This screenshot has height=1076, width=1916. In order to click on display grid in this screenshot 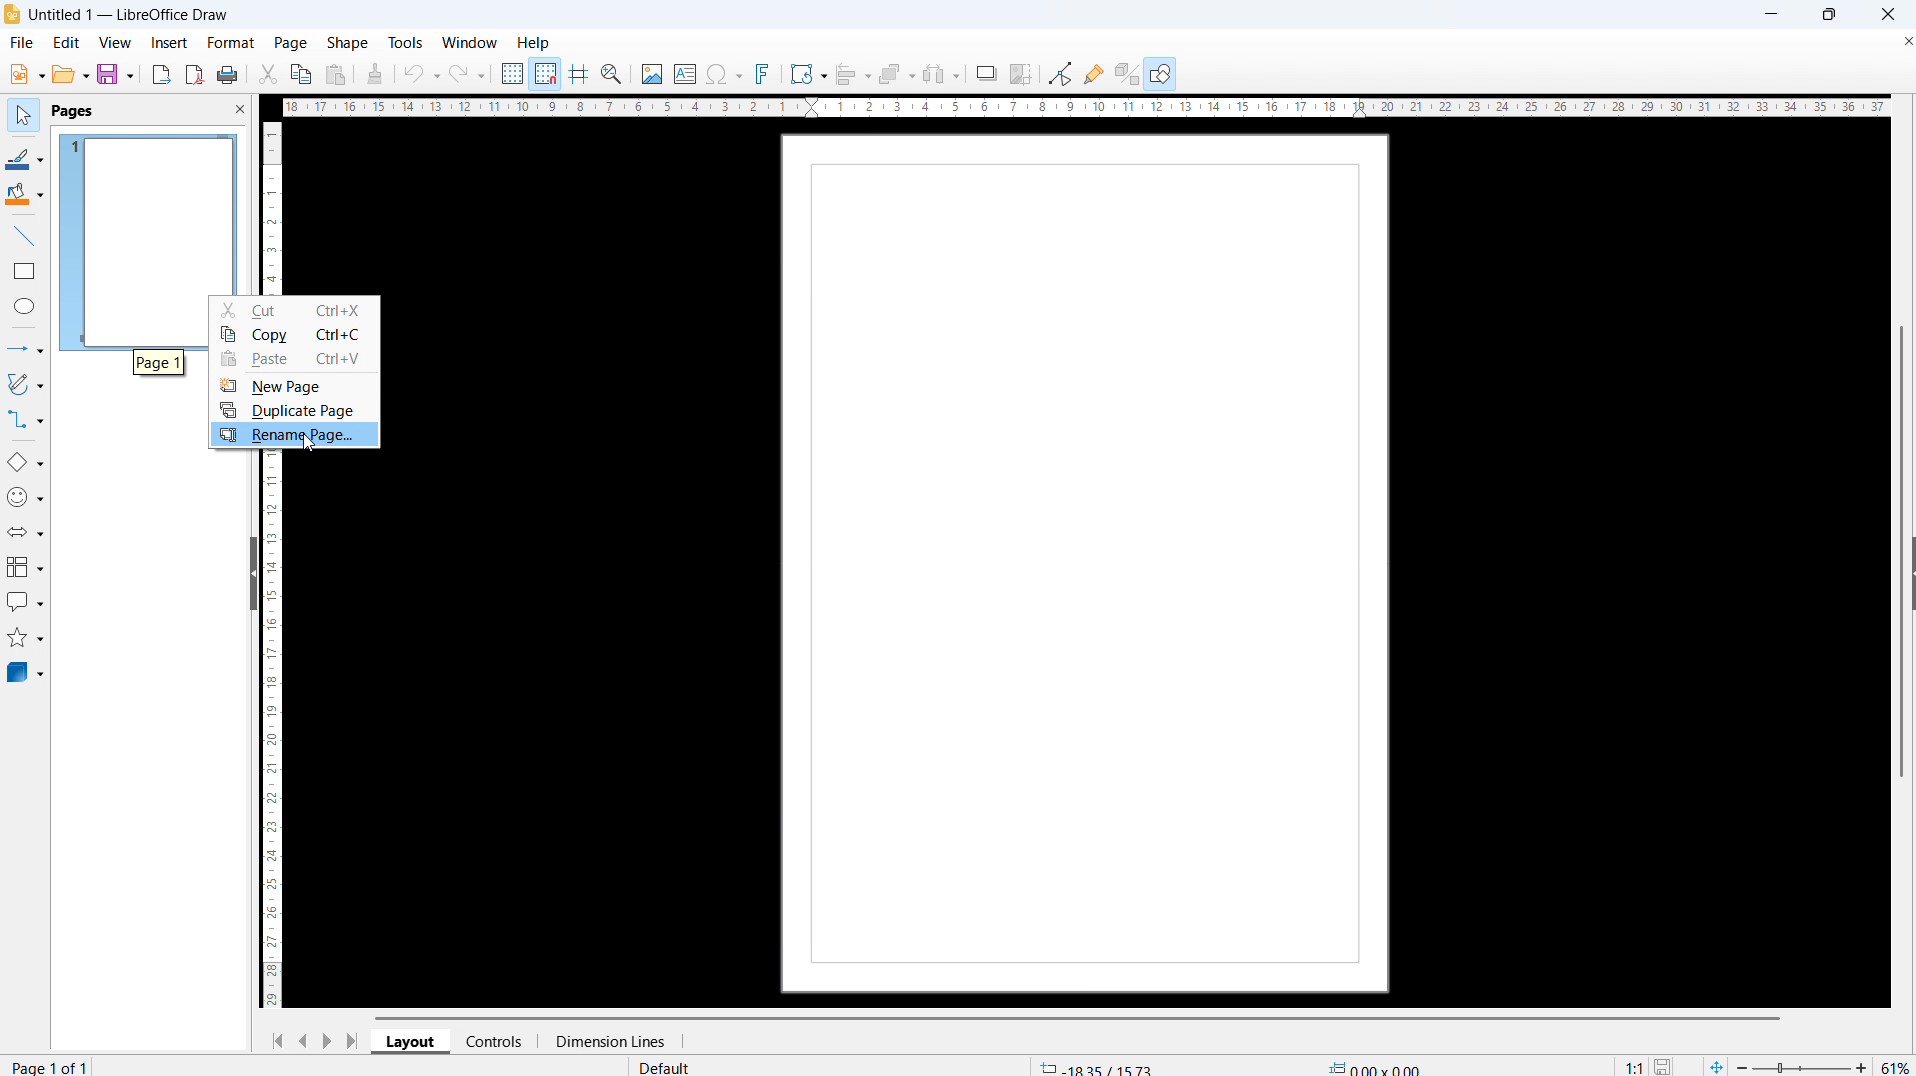, I will do `click(511, 73)`.